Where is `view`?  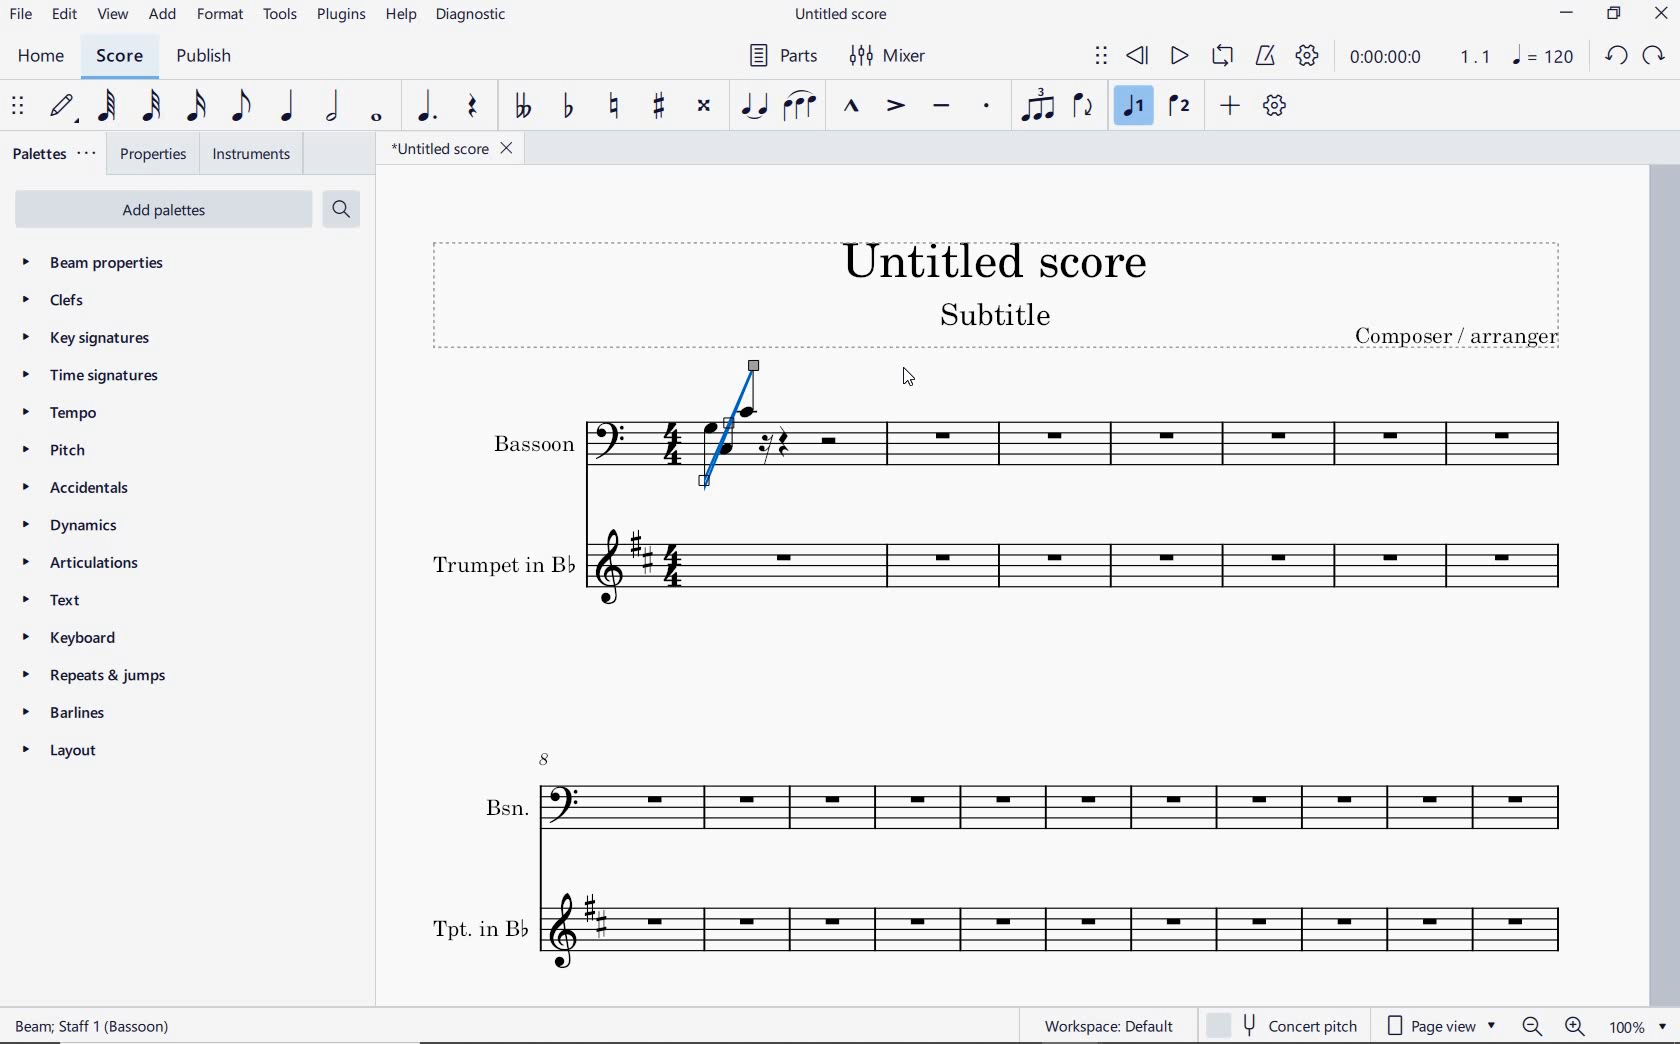
view is located at coordinates (112, 16).